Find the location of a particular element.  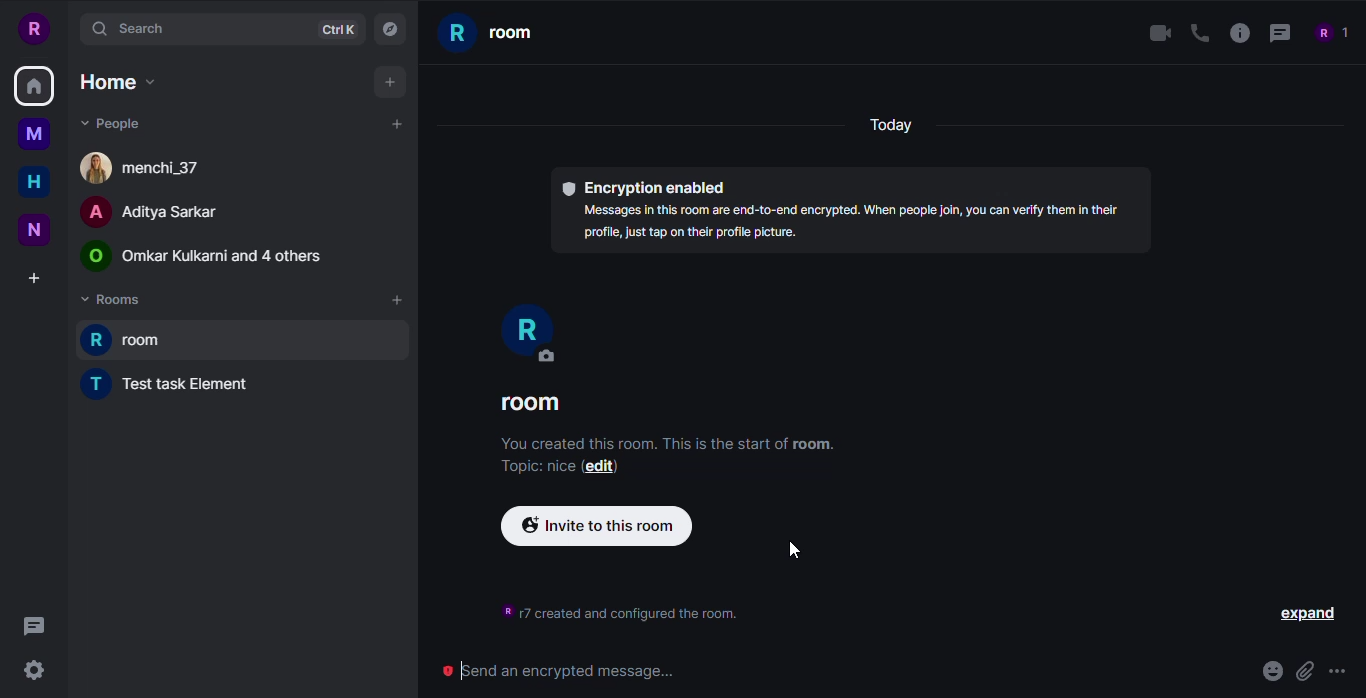

test task element is located at coordinates (177, 386).